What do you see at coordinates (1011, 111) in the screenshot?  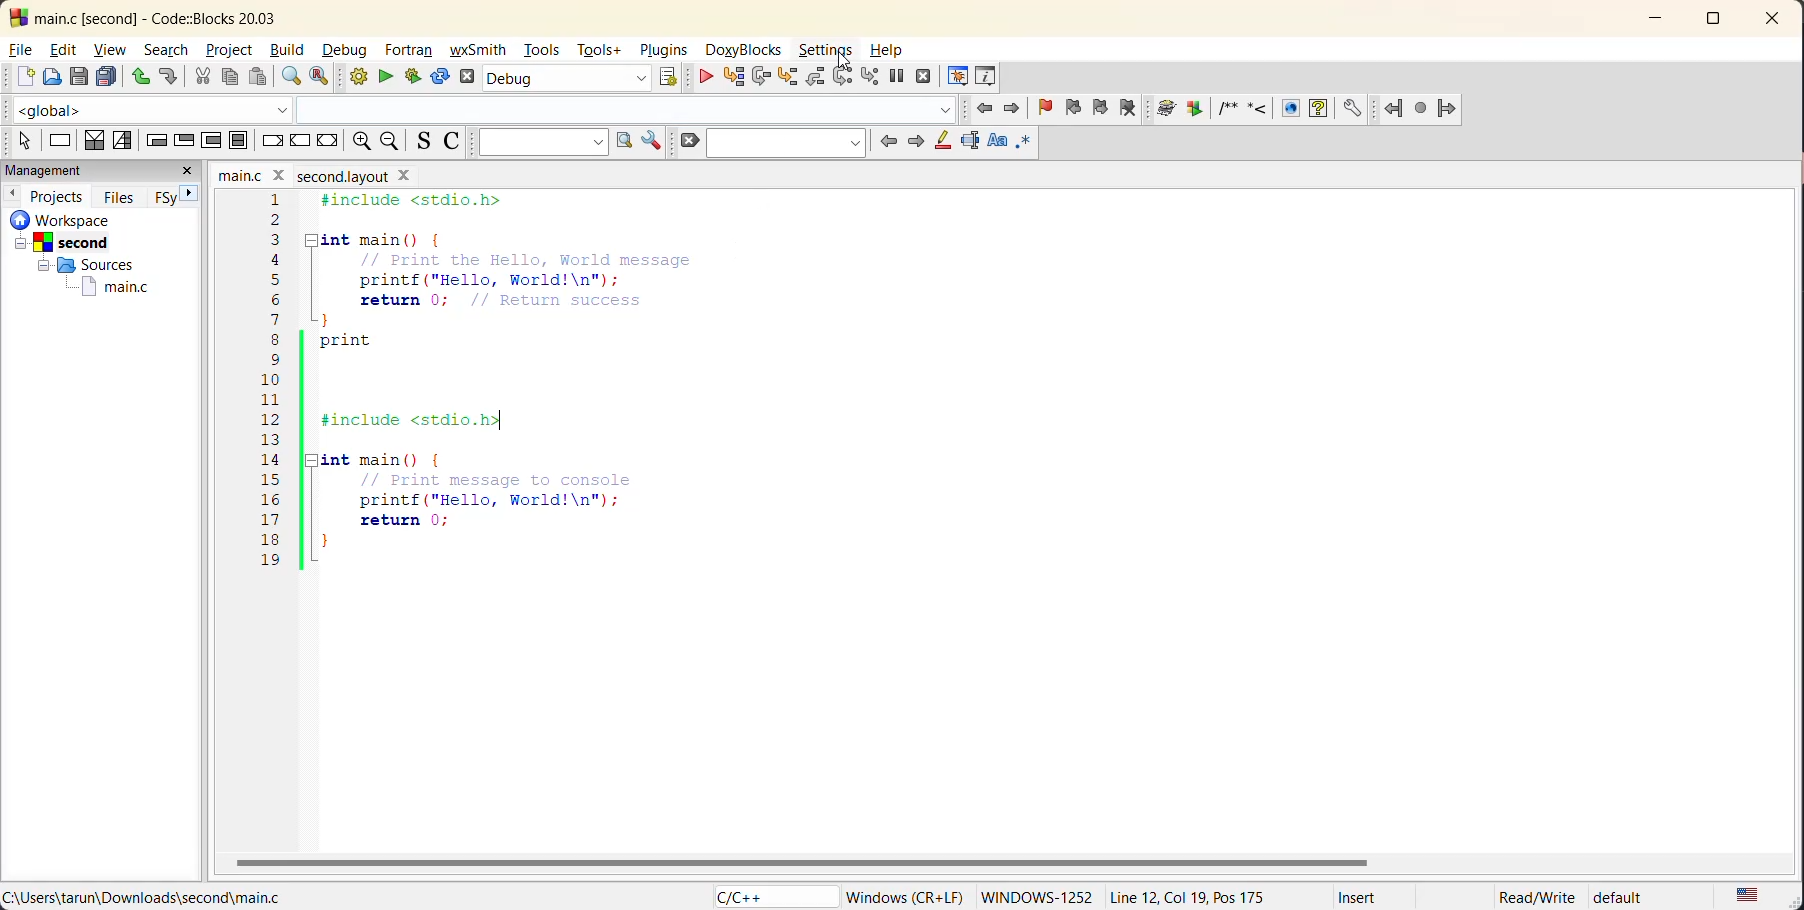 I see `jump forward` at bounding box center [1011, 111].